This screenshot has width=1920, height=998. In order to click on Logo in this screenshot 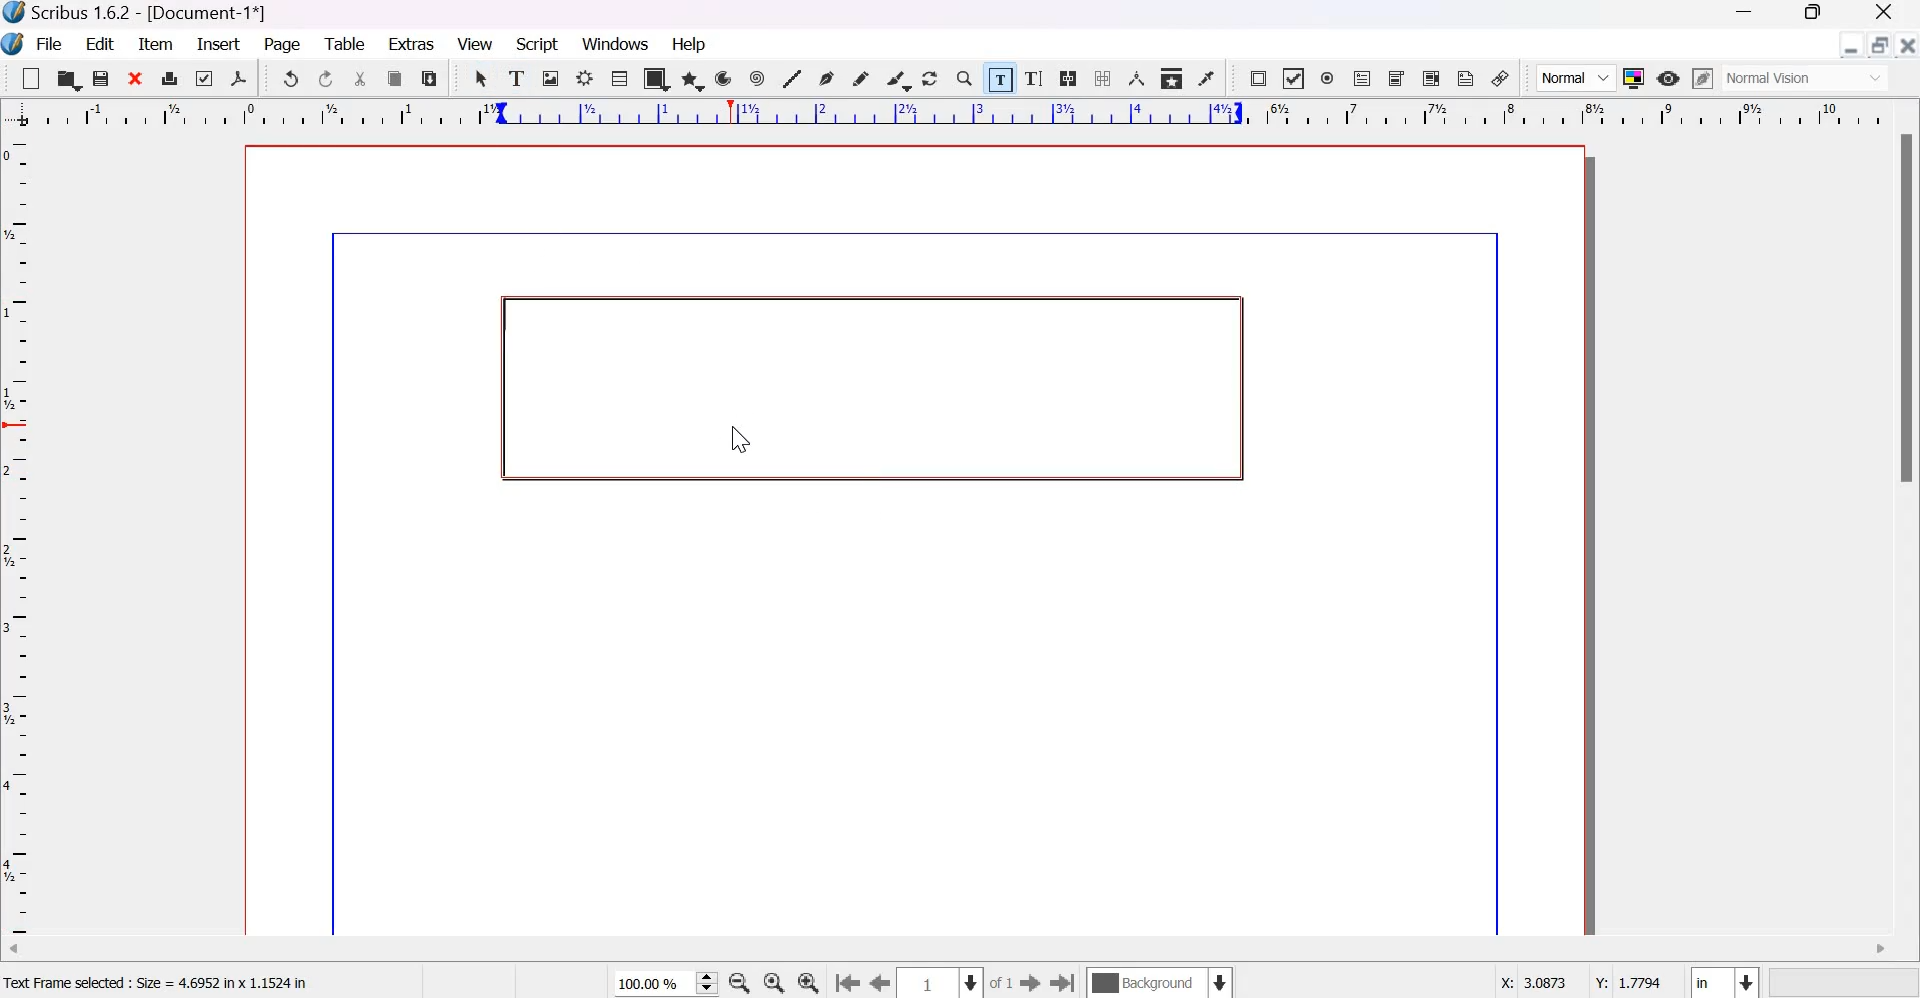, I will do `click(14, 45)`.